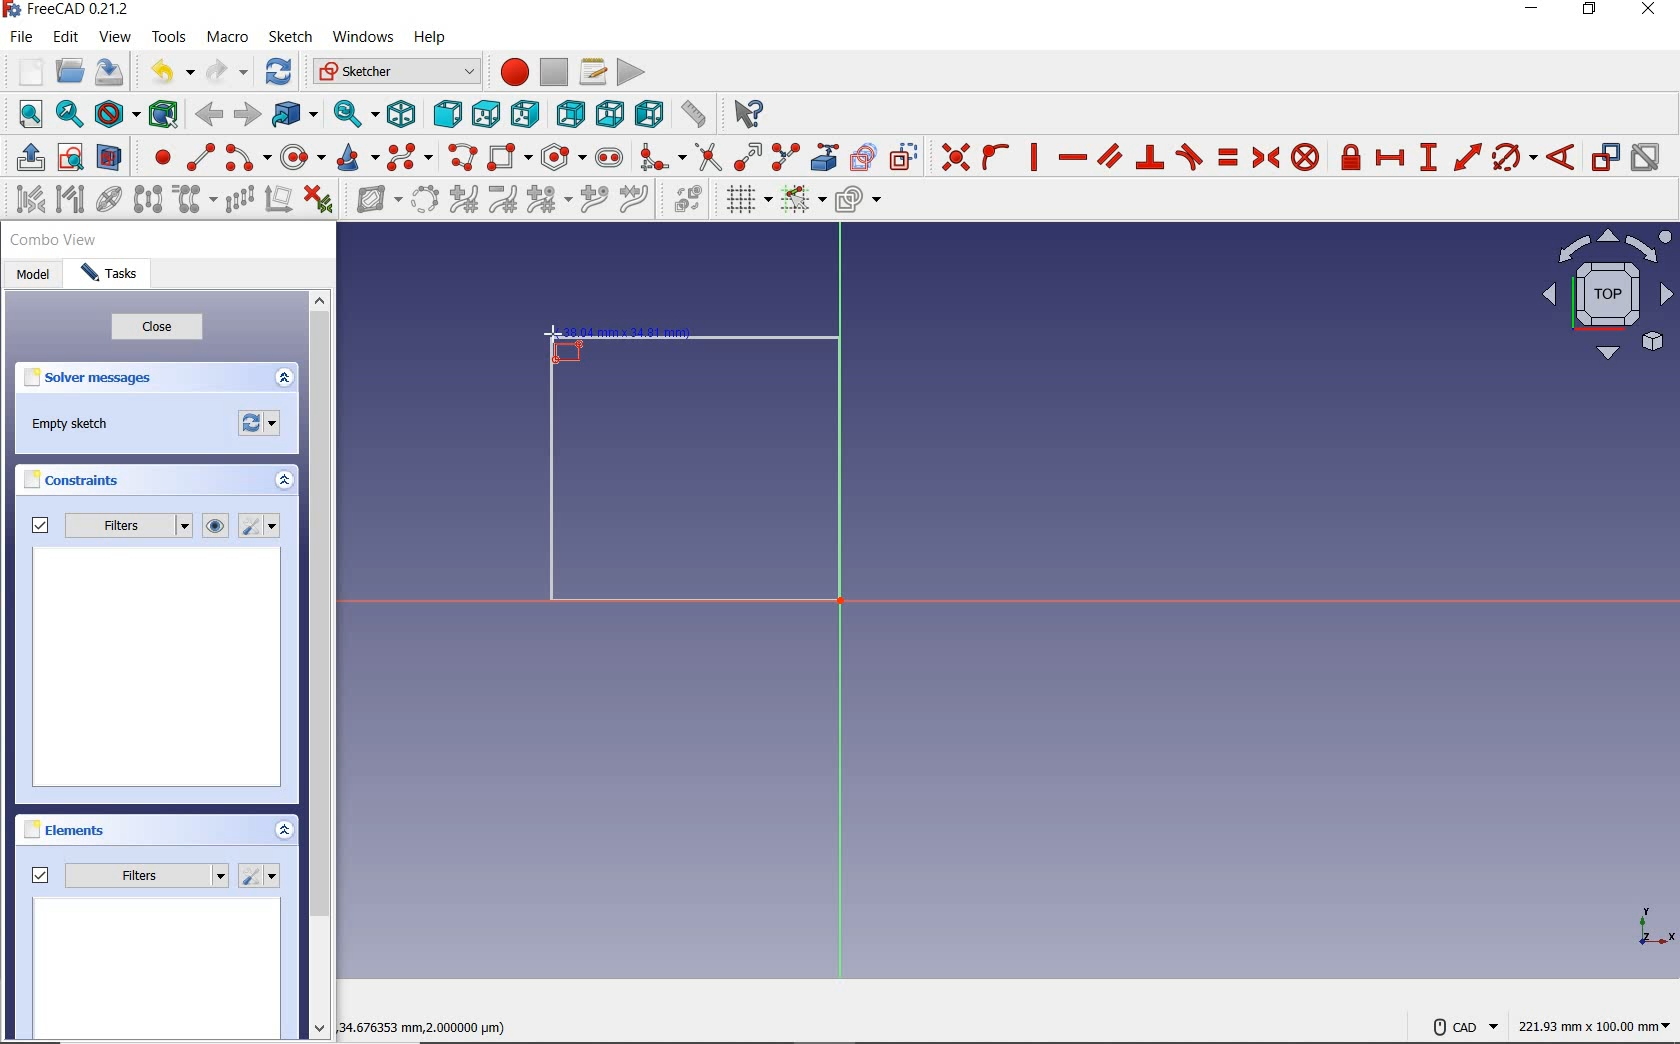 This screenshot has width=1680, height=1044. I want to click on right, so click(528, 116).